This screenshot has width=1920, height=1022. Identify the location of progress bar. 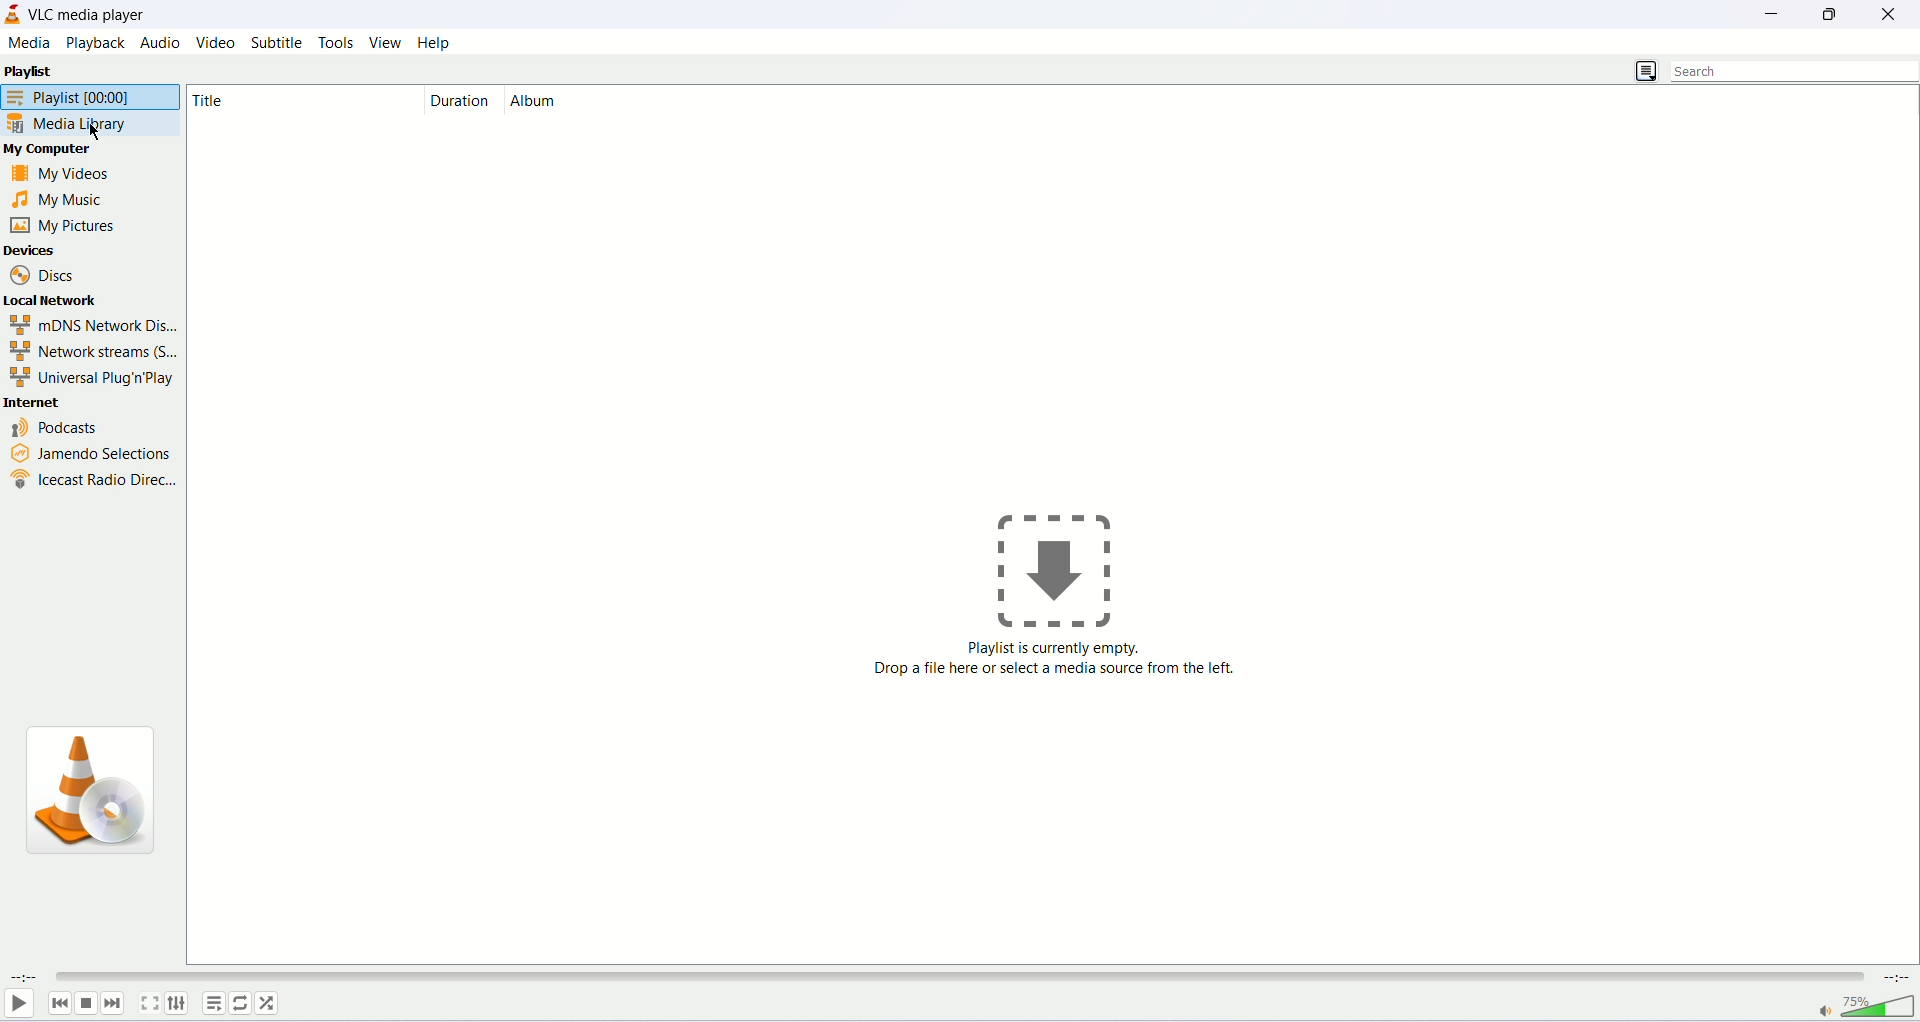
(956, 978).